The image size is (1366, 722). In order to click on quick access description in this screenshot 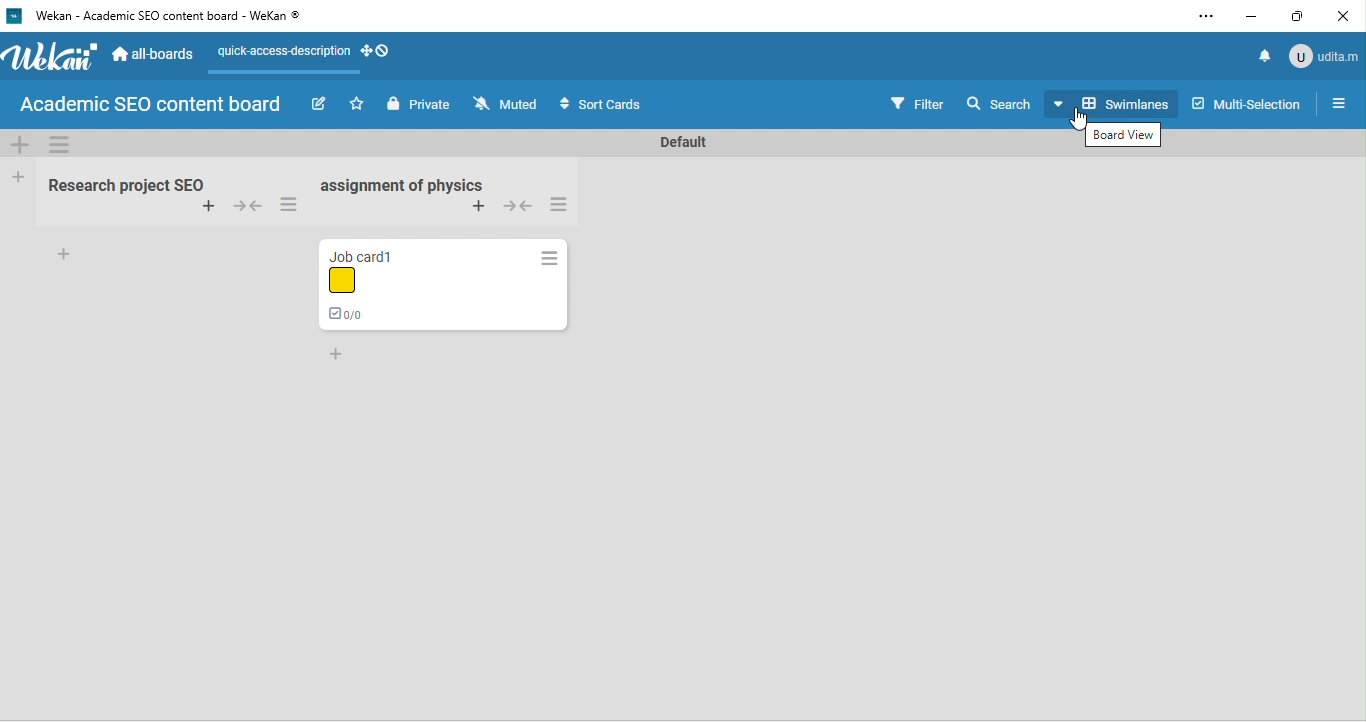, I will do `click(282, 55)`.